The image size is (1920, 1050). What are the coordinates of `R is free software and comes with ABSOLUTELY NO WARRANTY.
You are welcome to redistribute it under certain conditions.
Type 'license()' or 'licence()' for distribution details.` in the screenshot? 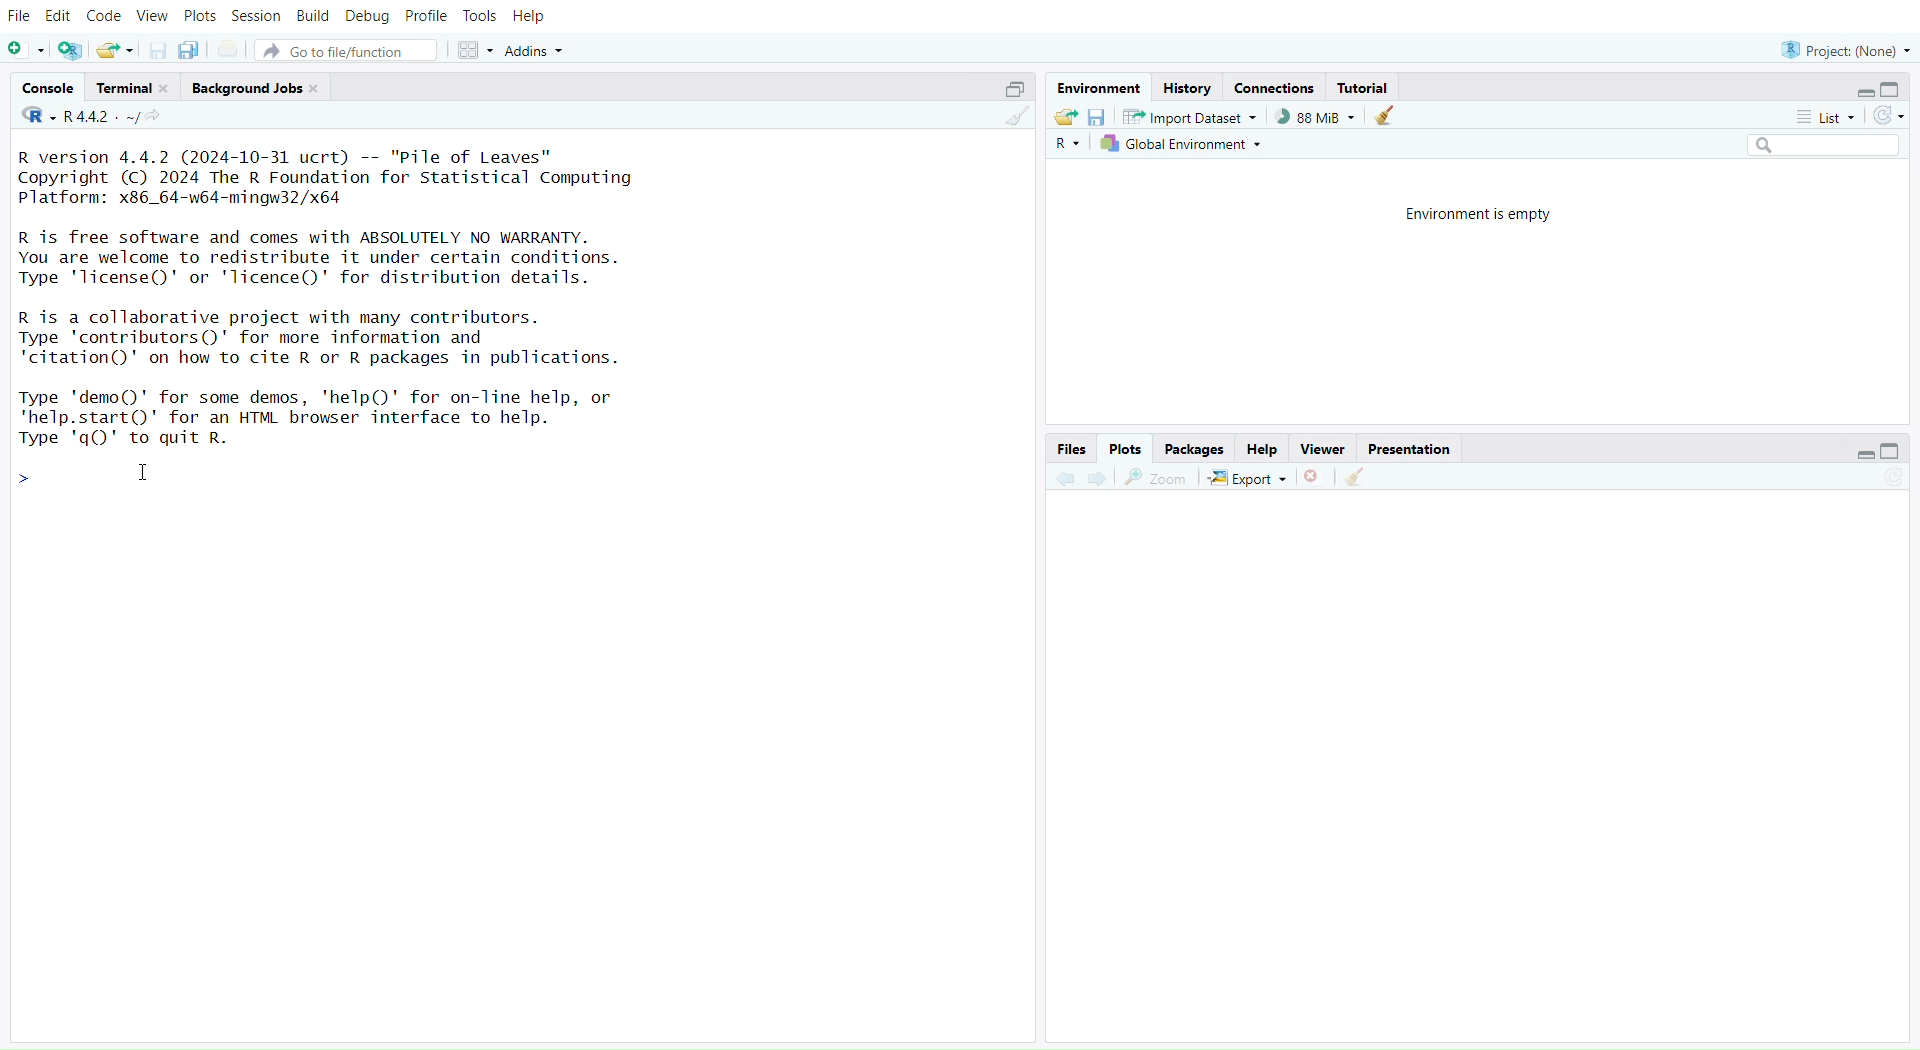 It's located at (332, 259).